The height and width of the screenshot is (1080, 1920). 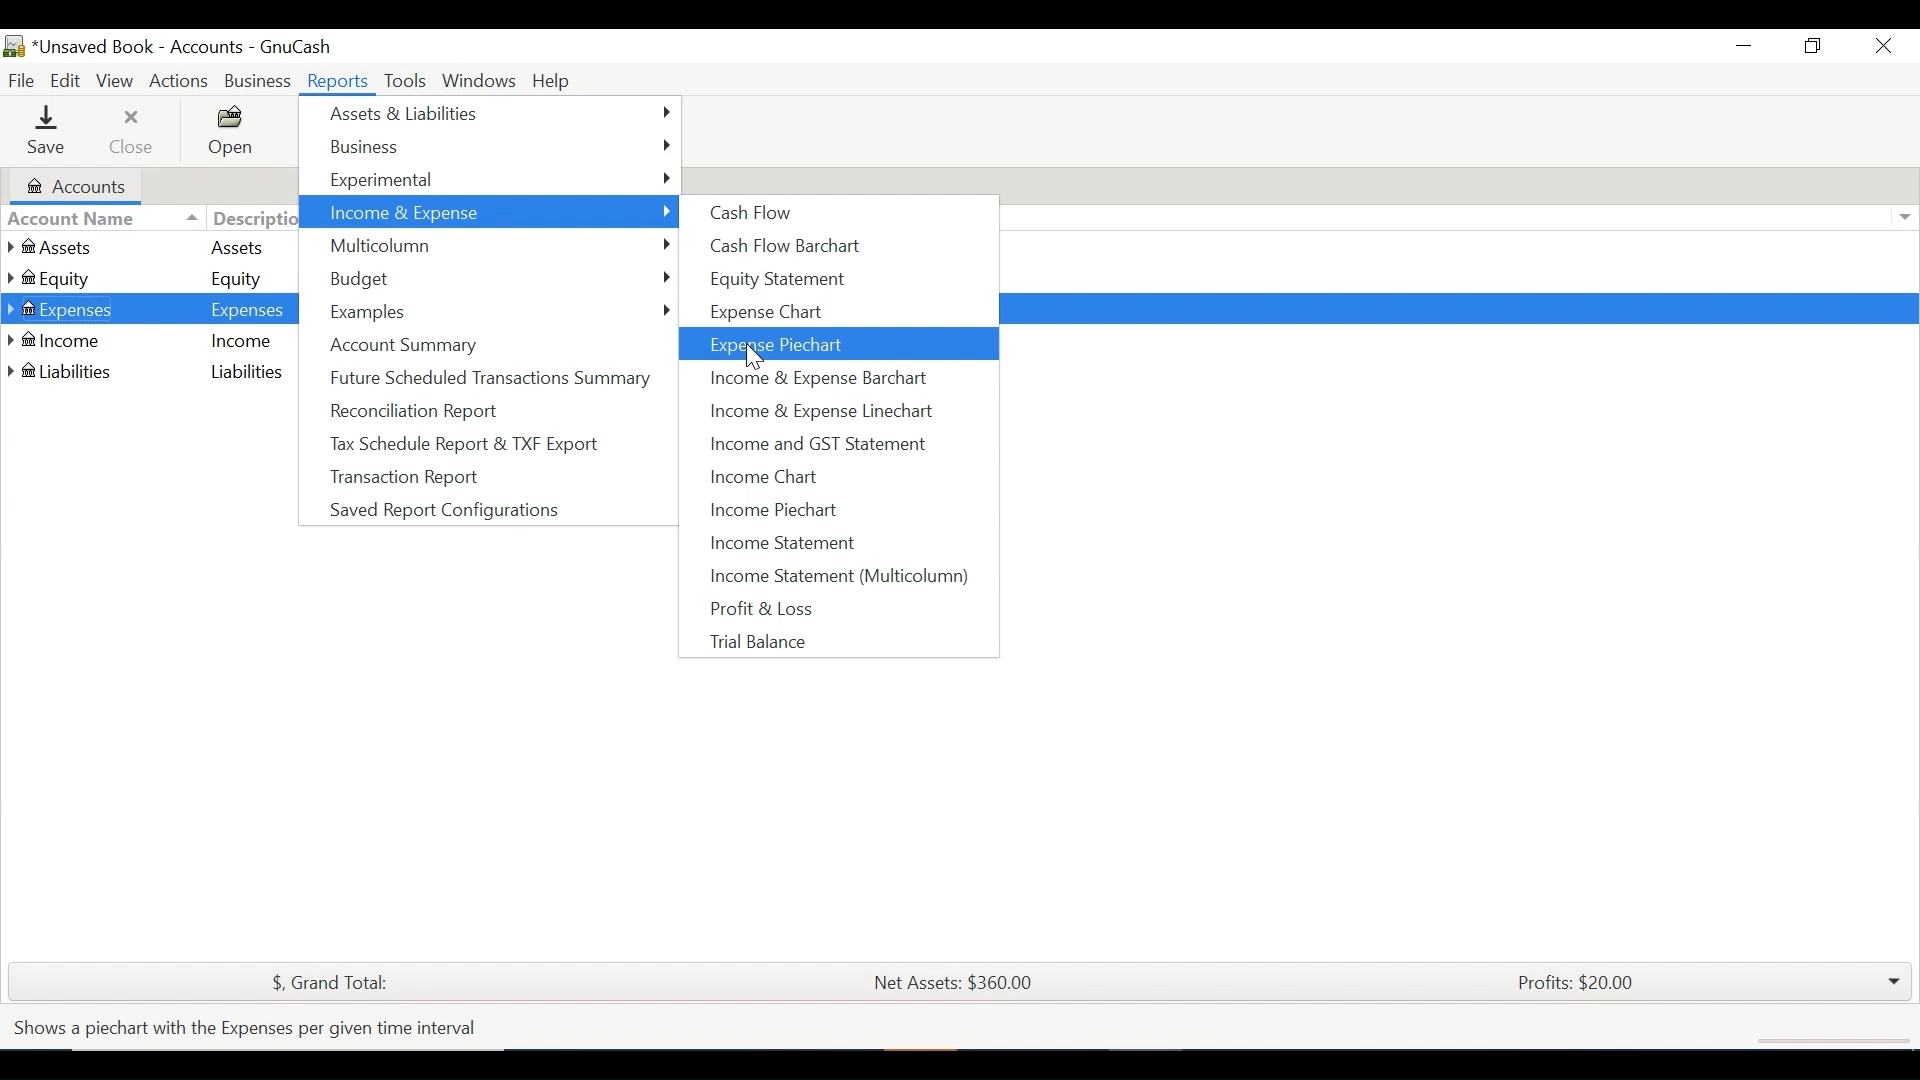 I want to click on Business, so click(x=491, y=147).